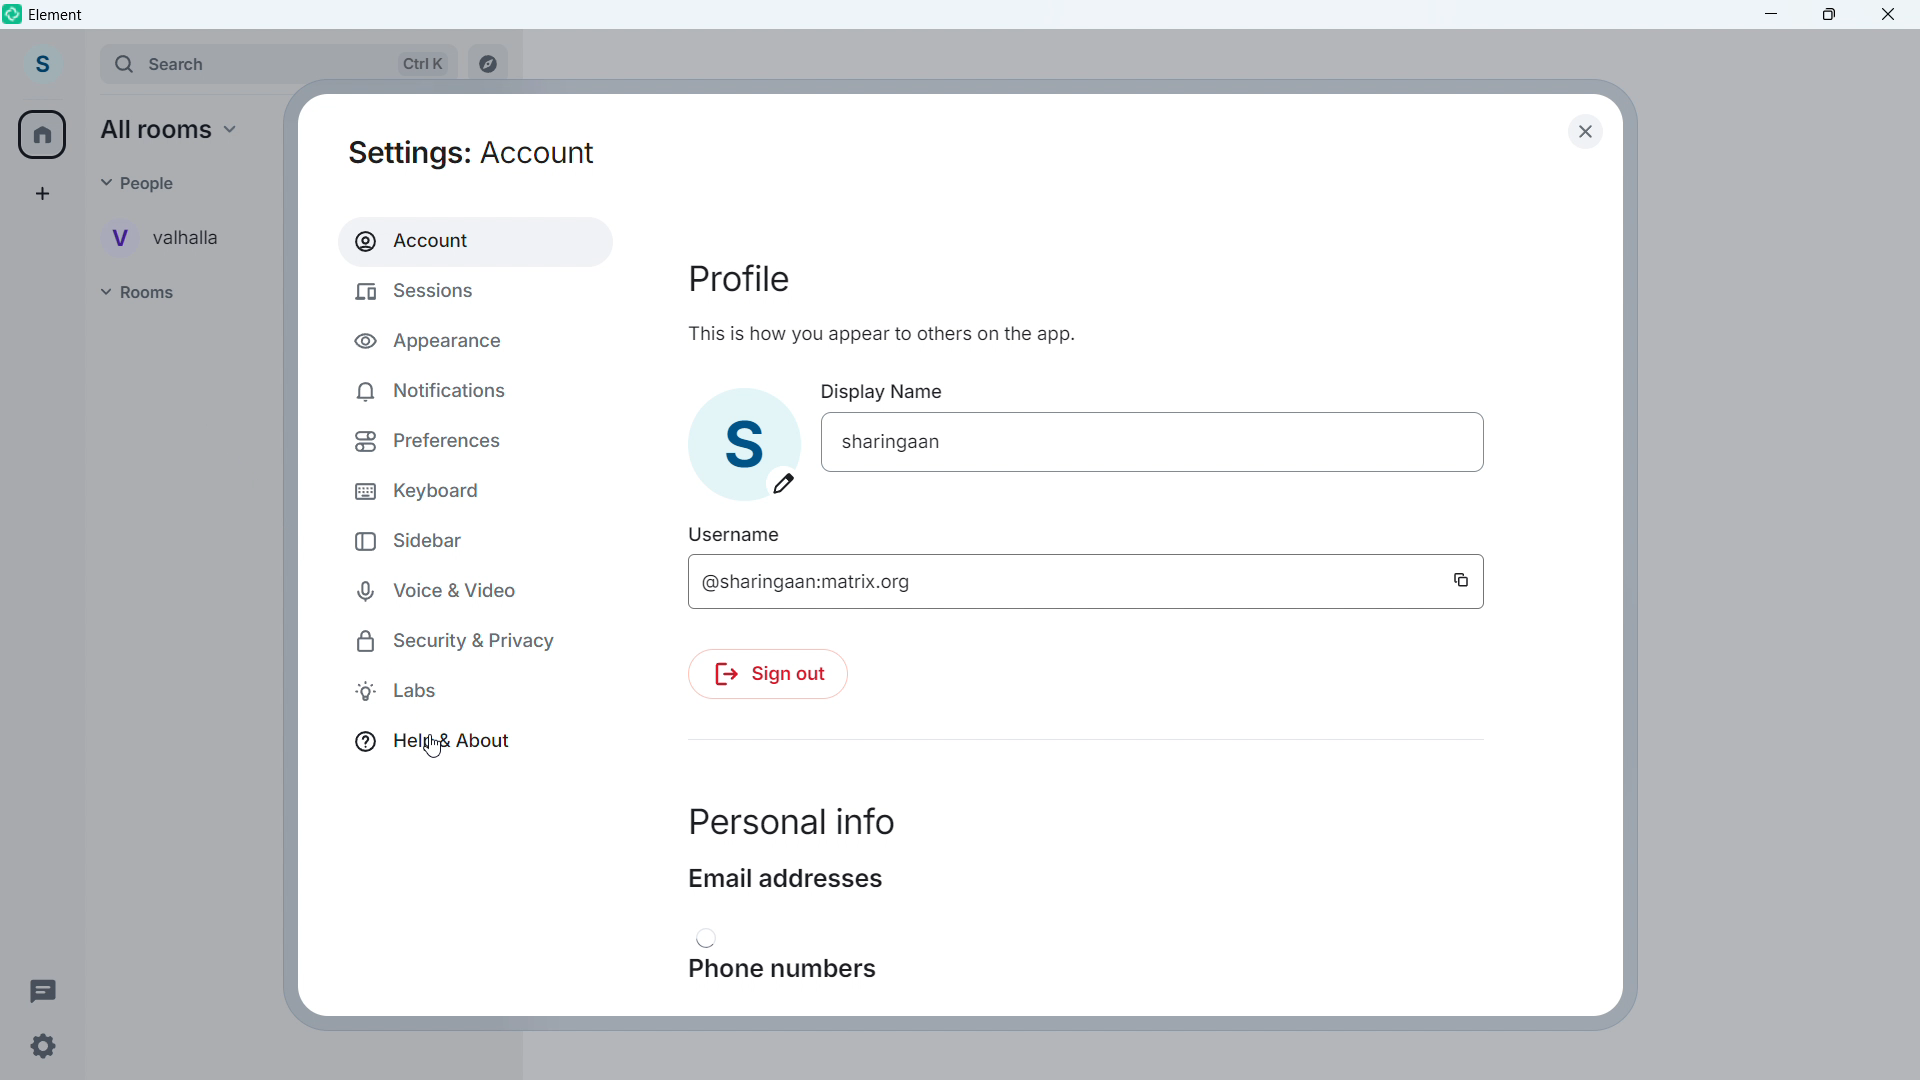 The image size is (1920, 1080). I want to click on Appearance , so click(456, 336).